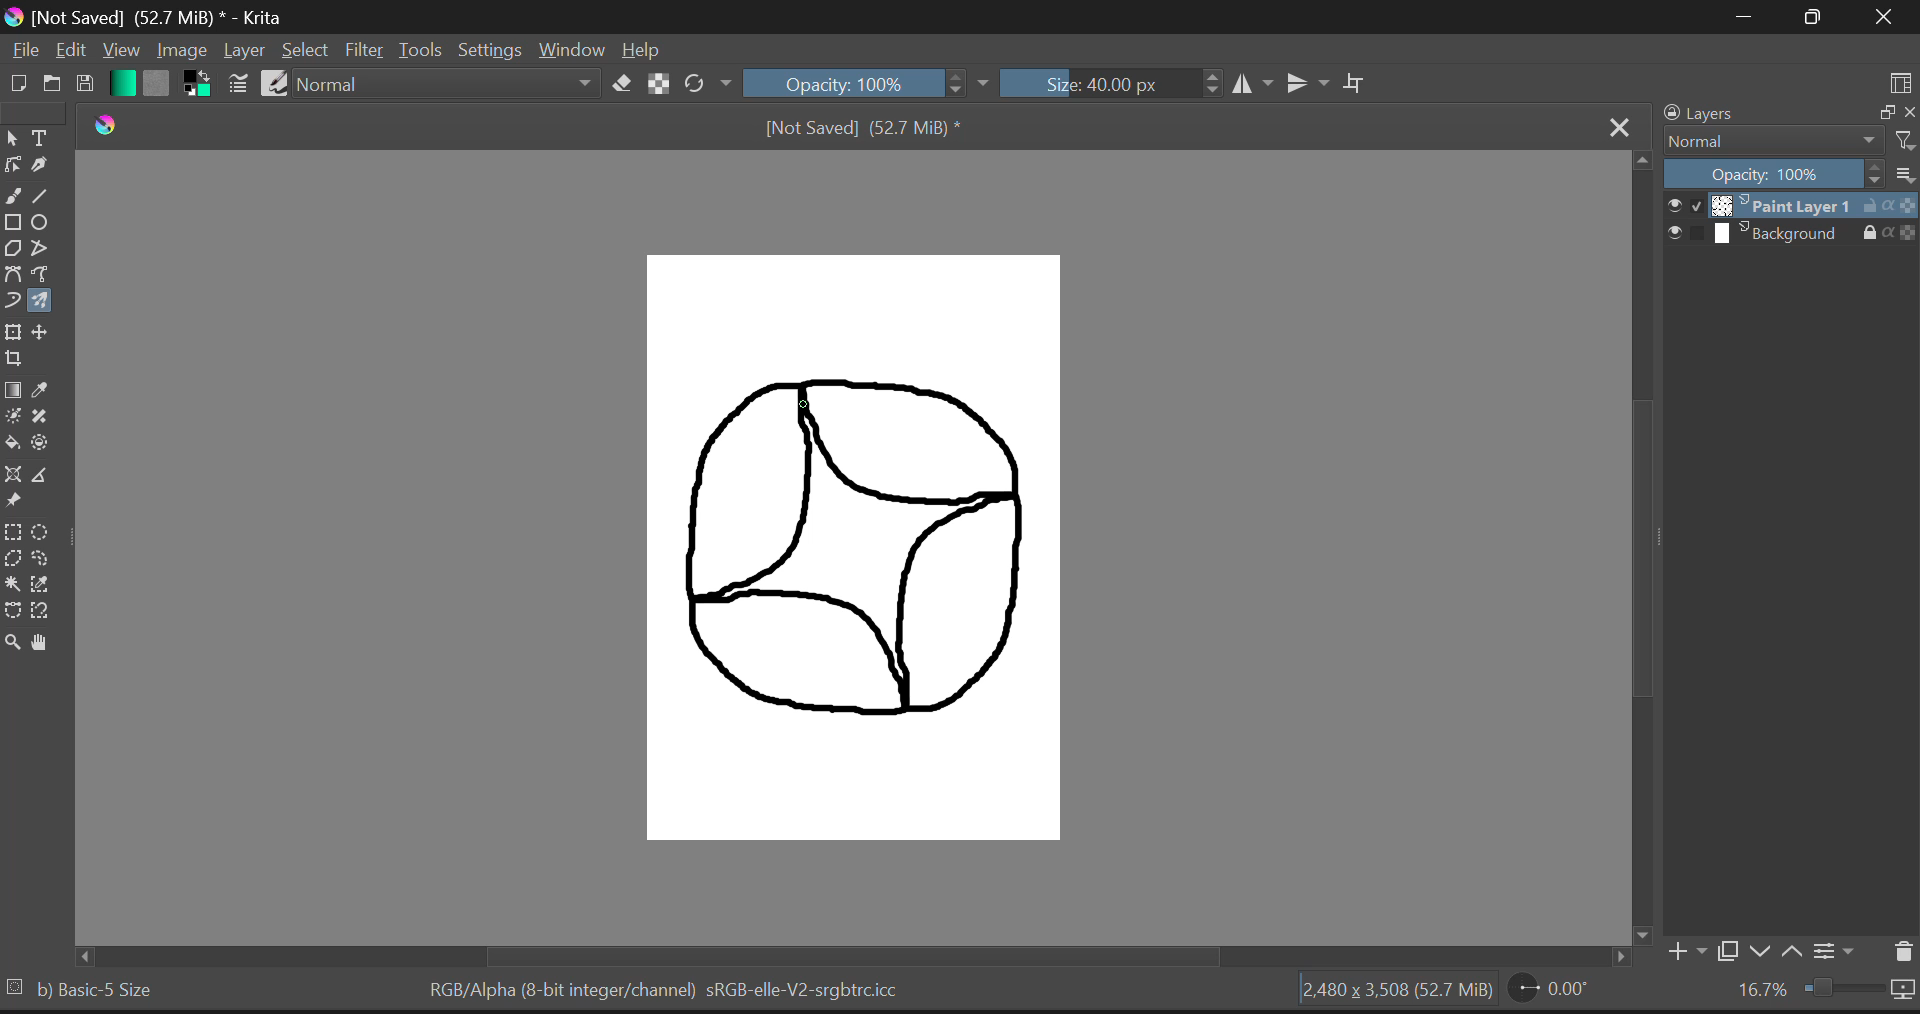  I want to click on Choose Workspace, so click(1901, 85).